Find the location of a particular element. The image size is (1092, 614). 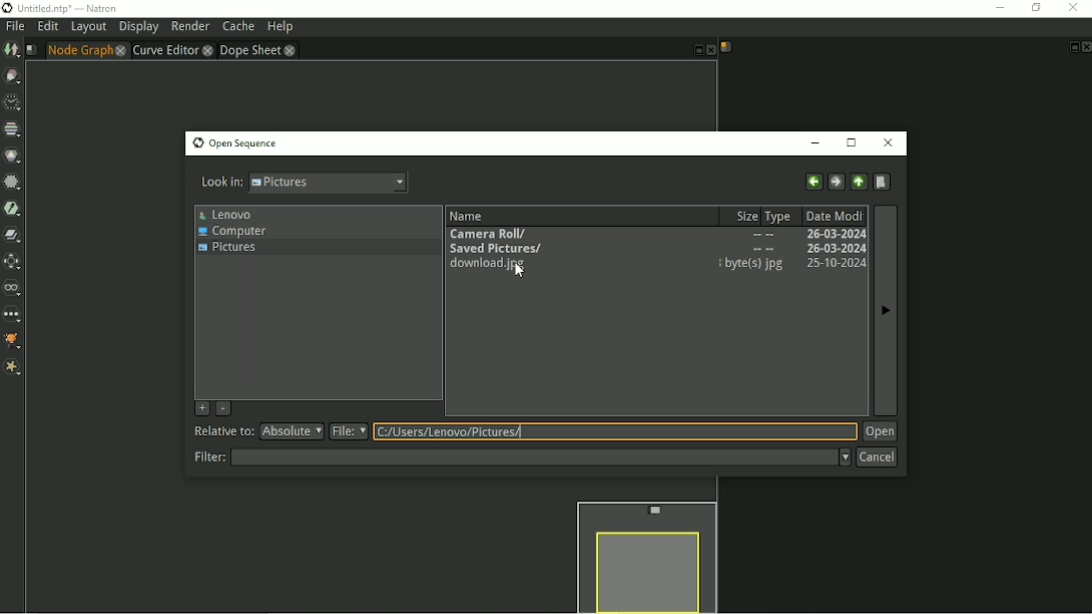

Filter is located at coordinates (12, 182).